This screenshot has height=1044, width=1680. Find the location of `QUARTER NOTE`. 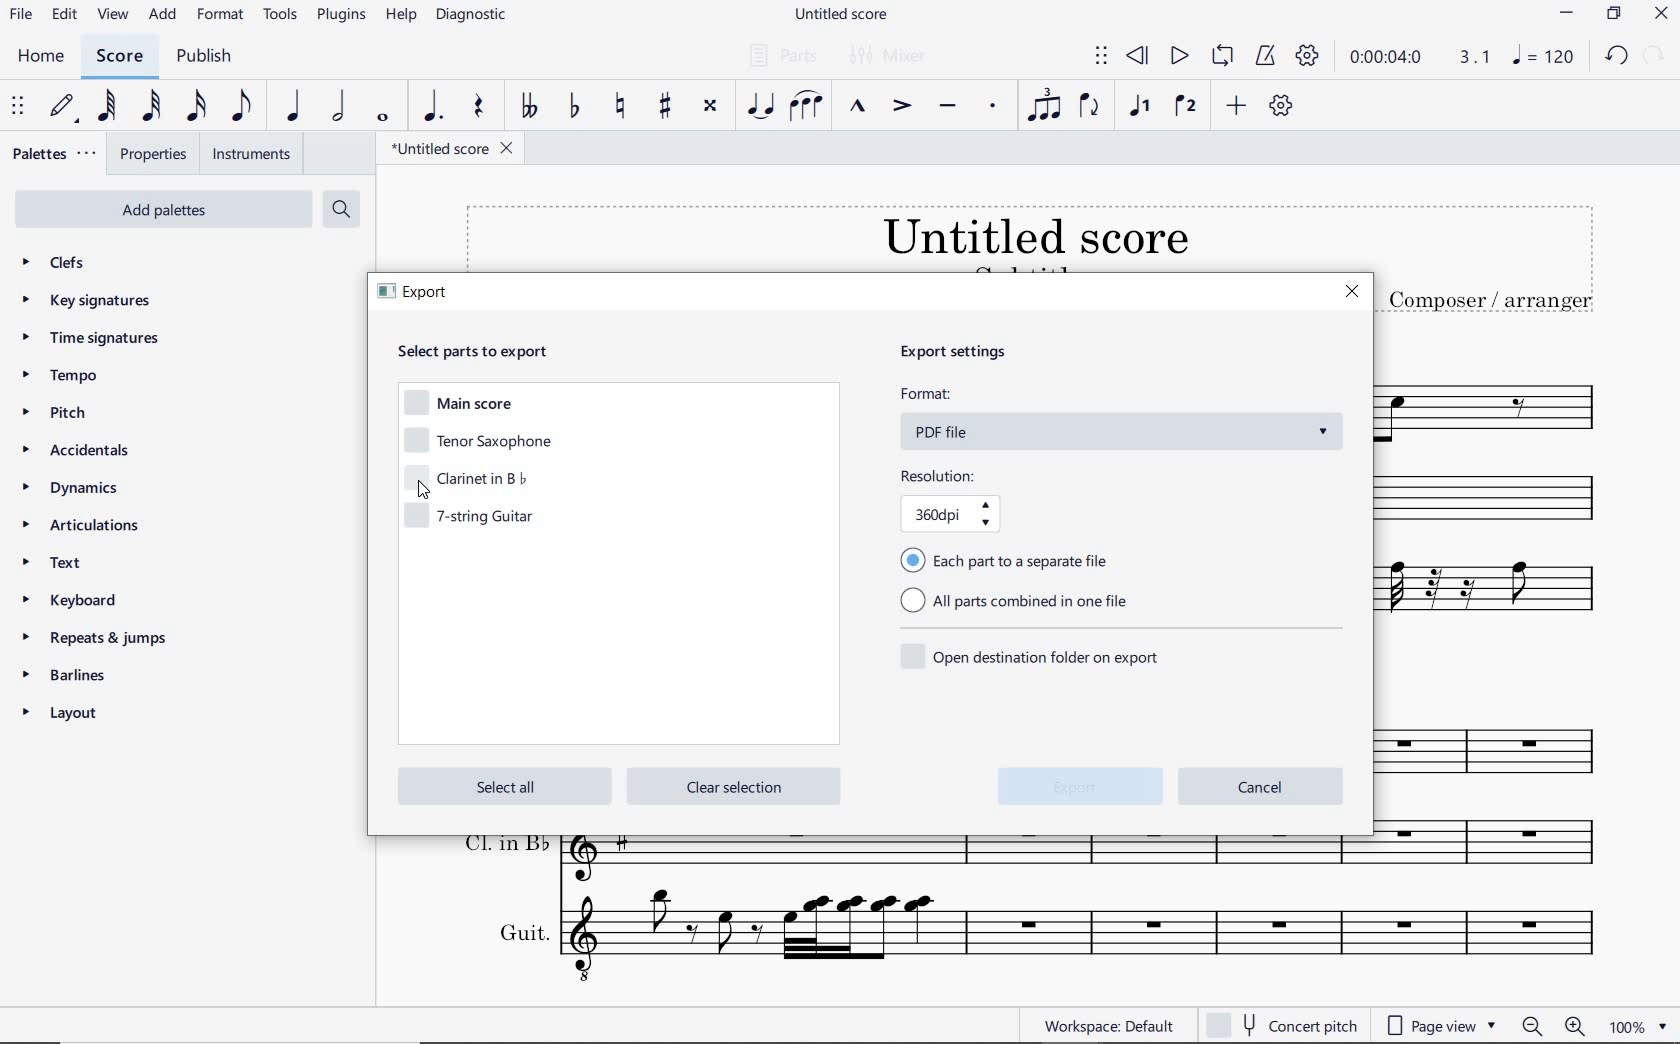

QUARTER NOTE is located at coordinates (294, 107).